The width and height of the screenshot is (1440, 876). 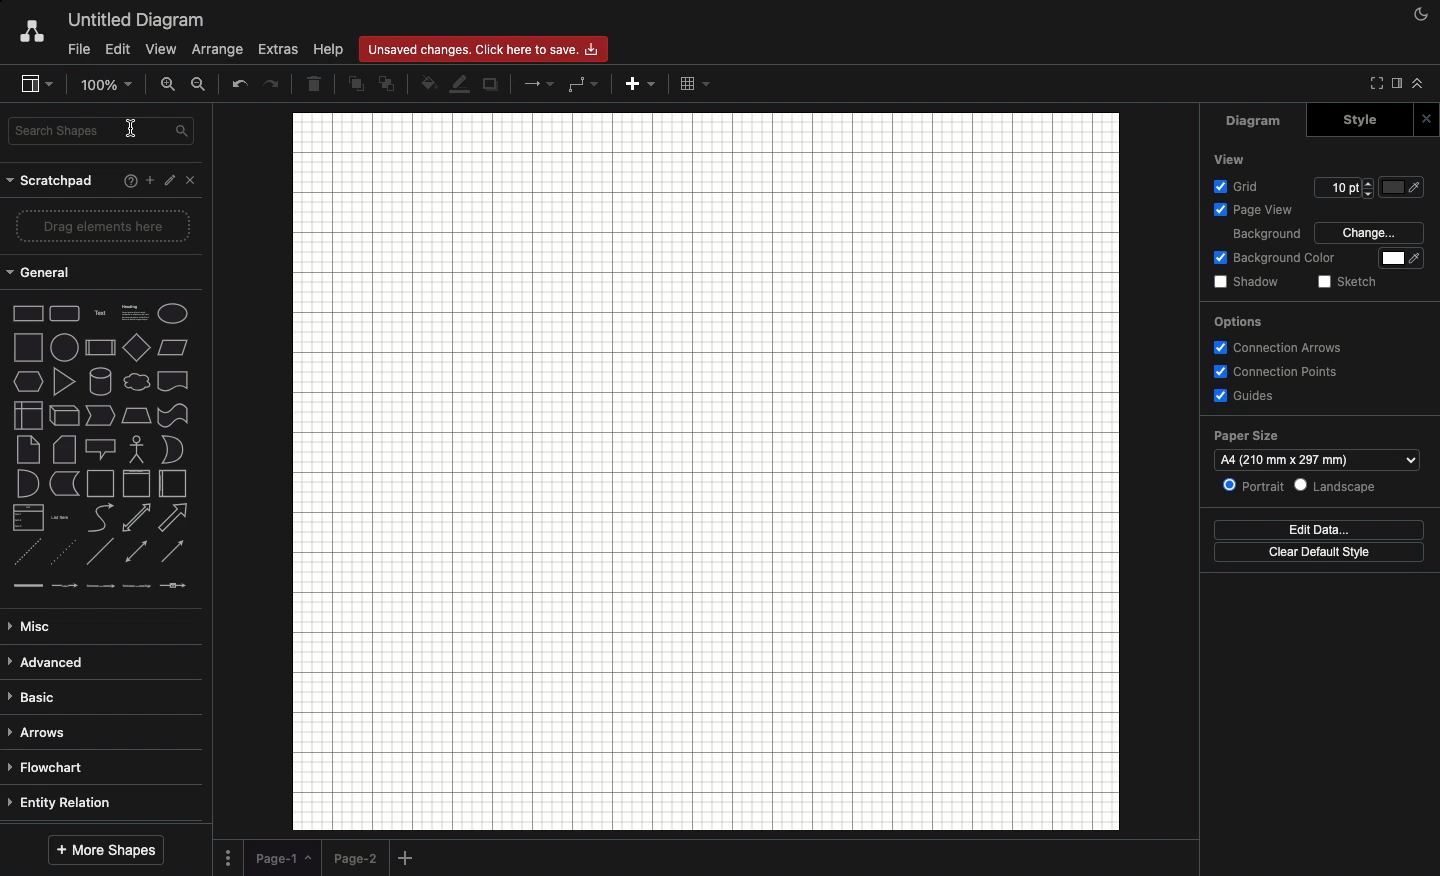 I want to click on Table, so click(x=694, y=83).